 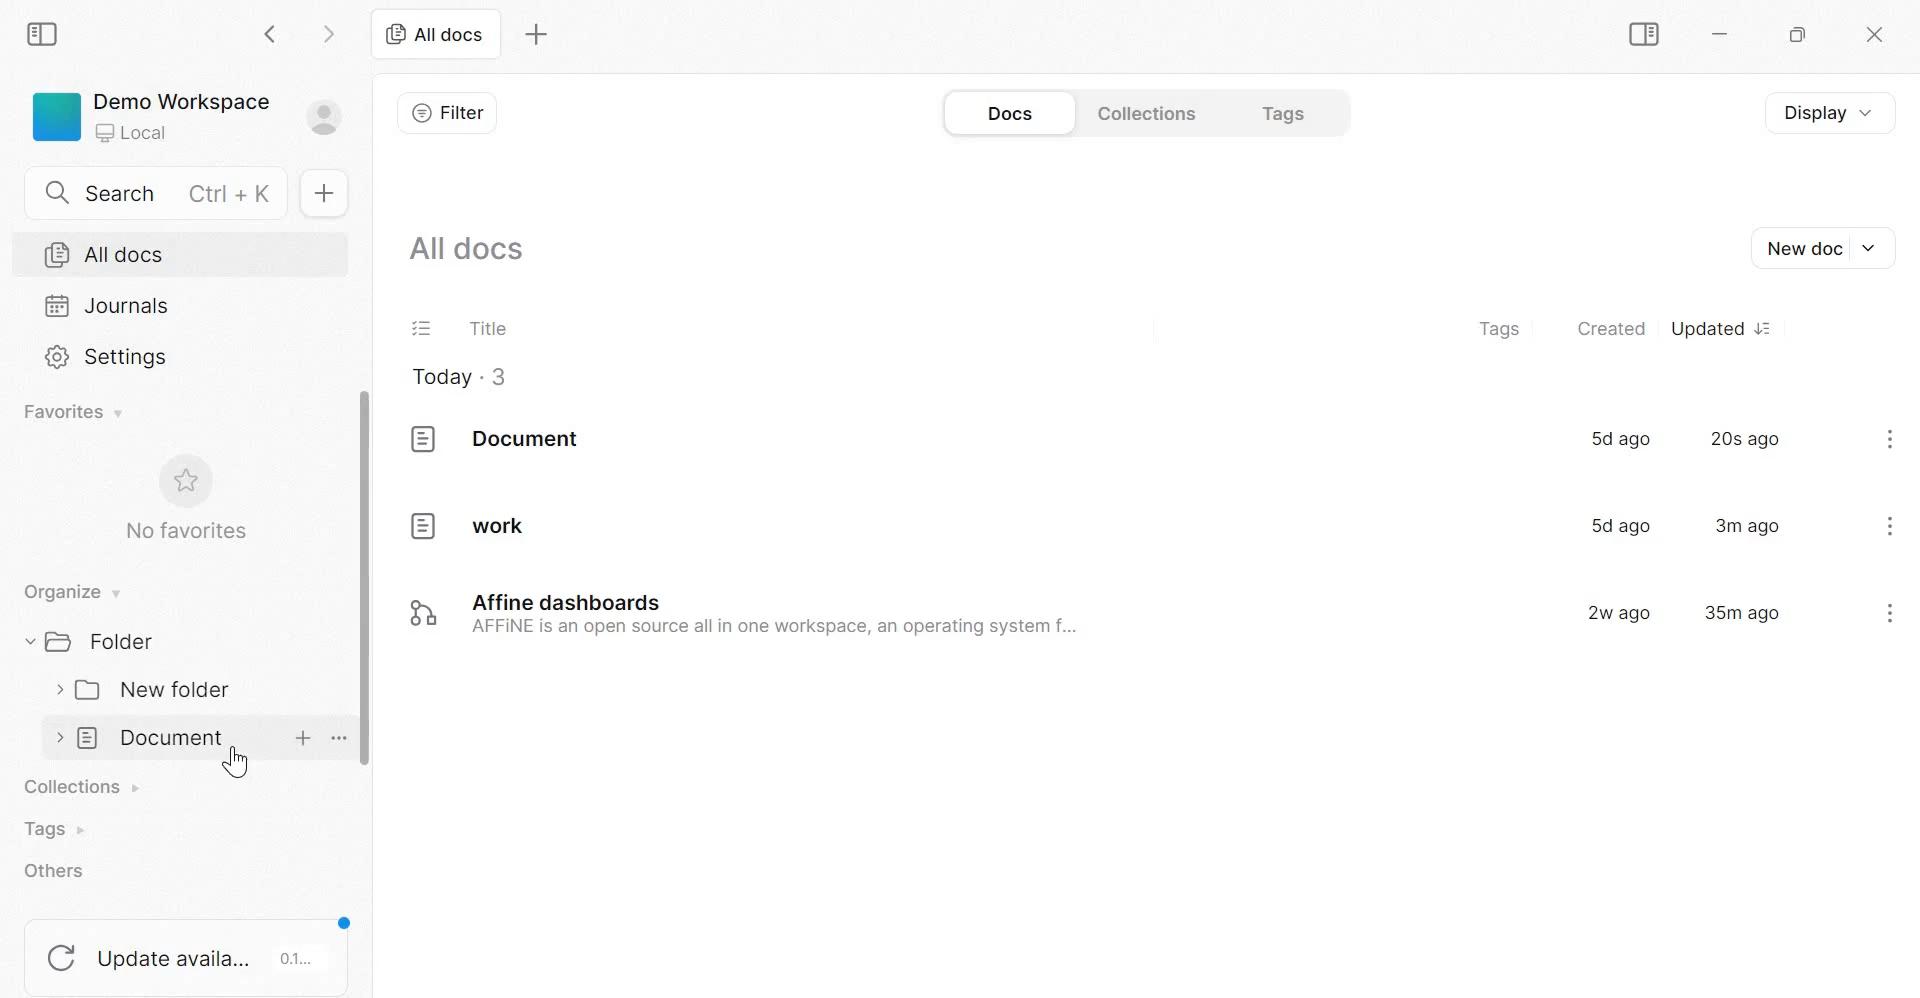 What do you see at coordinates (460, 377) in the screenshot?
I see `Today . 3` at bounding box center [460, 377].